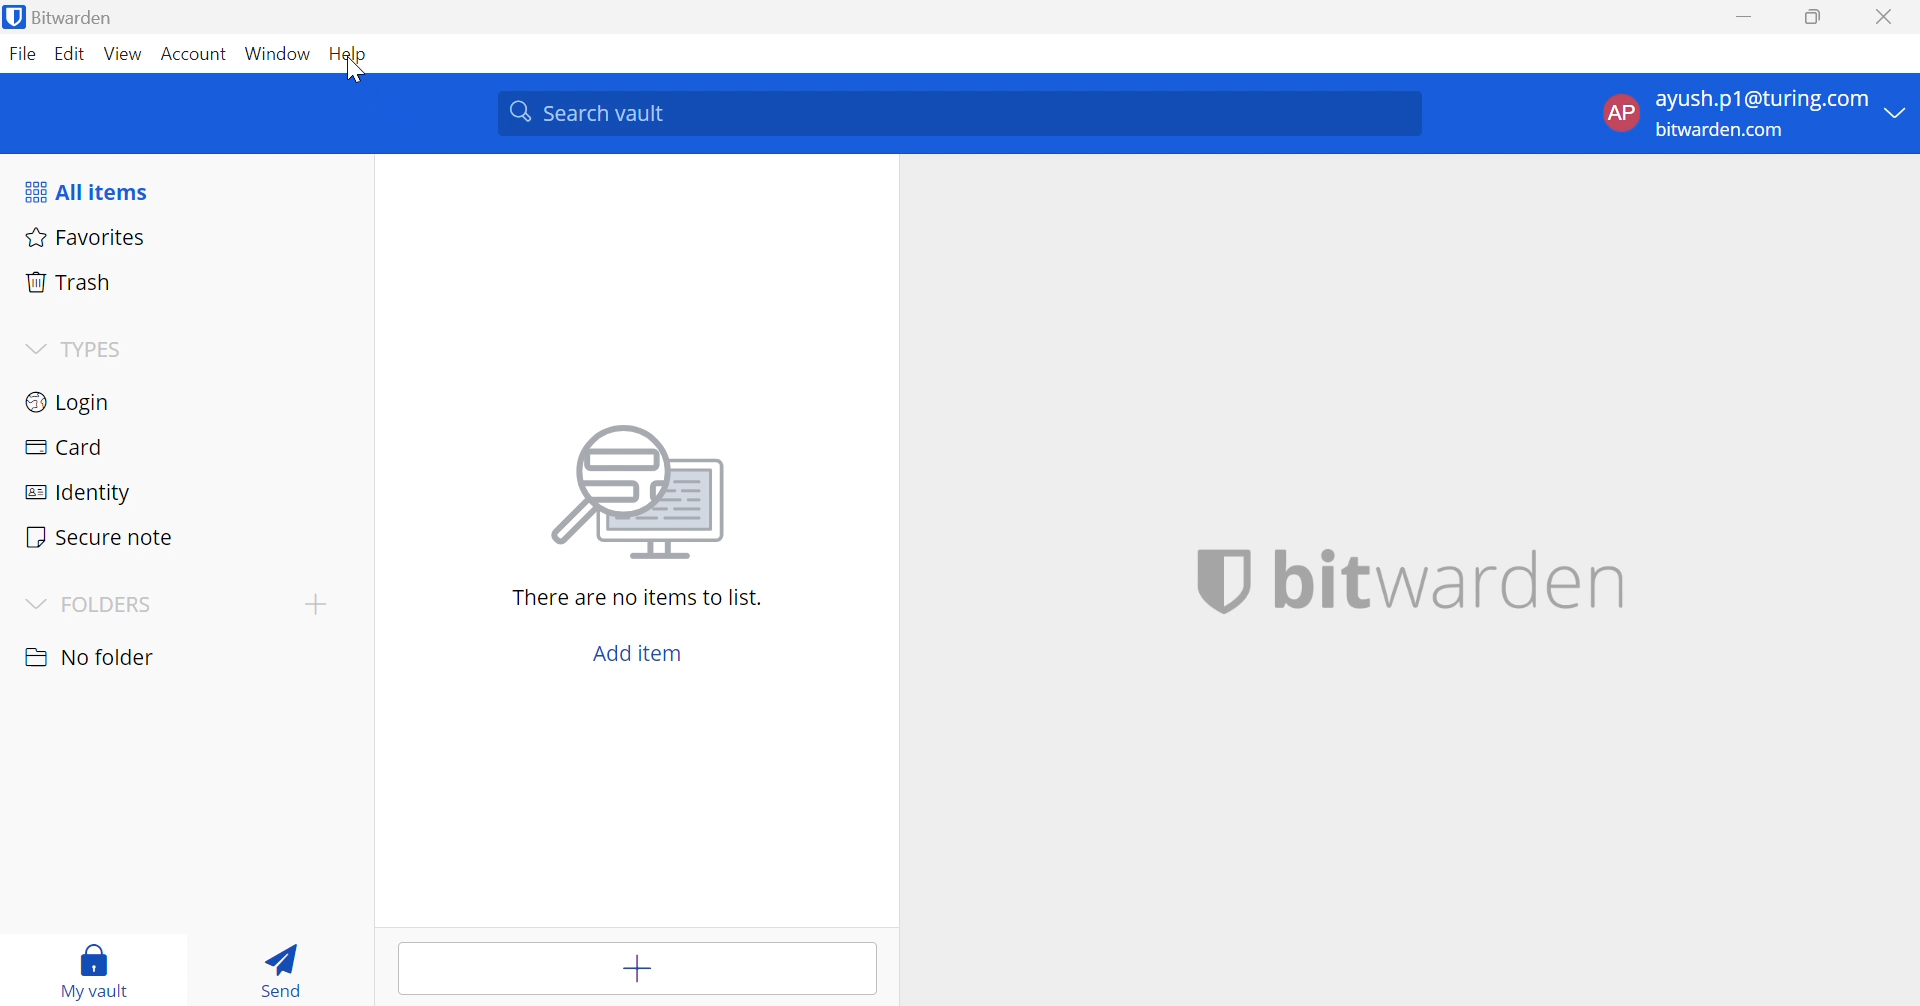  Describe the element at coordinates (962, 113) in the screenshot. I see `Search vault` at that location.